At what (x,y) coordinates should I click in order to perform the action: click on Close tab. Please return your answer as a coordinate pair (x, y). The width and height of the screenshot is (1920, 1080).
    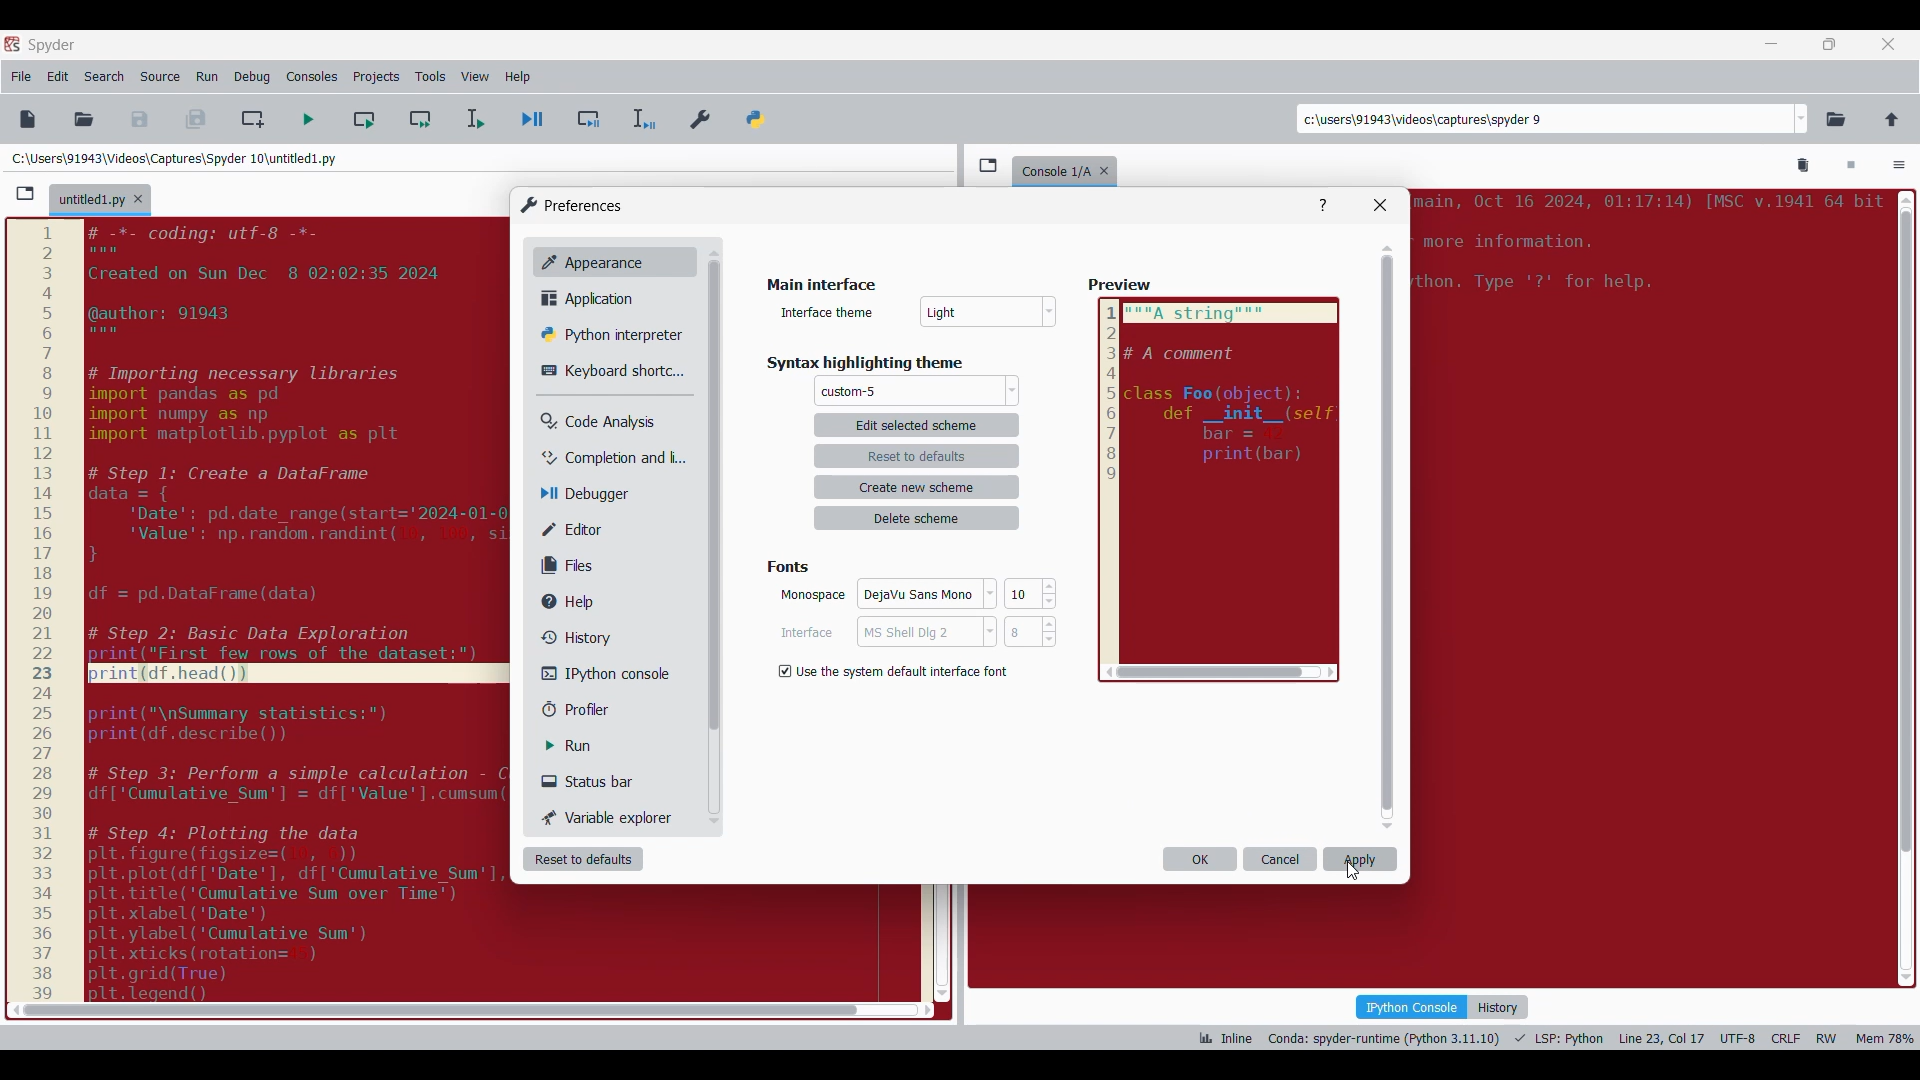
    Looking at the image, I should click on (1888, 44).